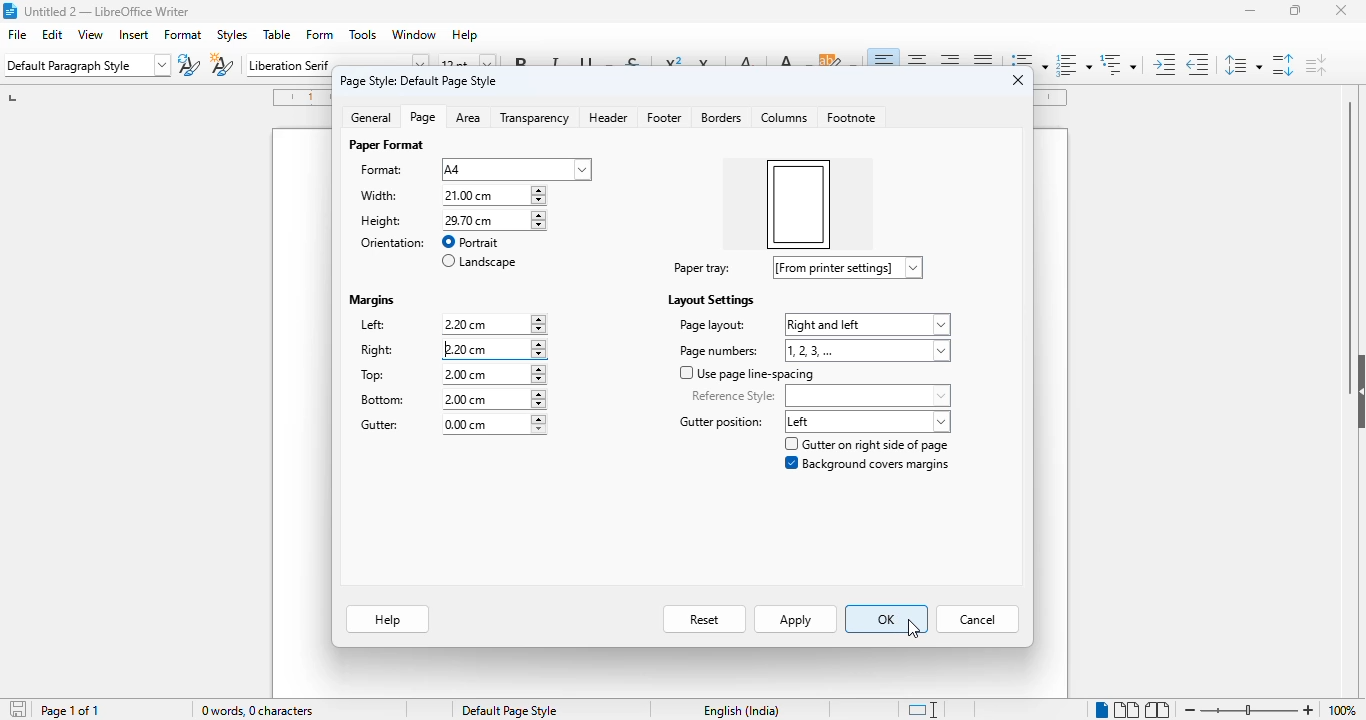  What do you see at coordinates (412, 35) in the screenshot?
I see `window` at bounding box center [412, 35].